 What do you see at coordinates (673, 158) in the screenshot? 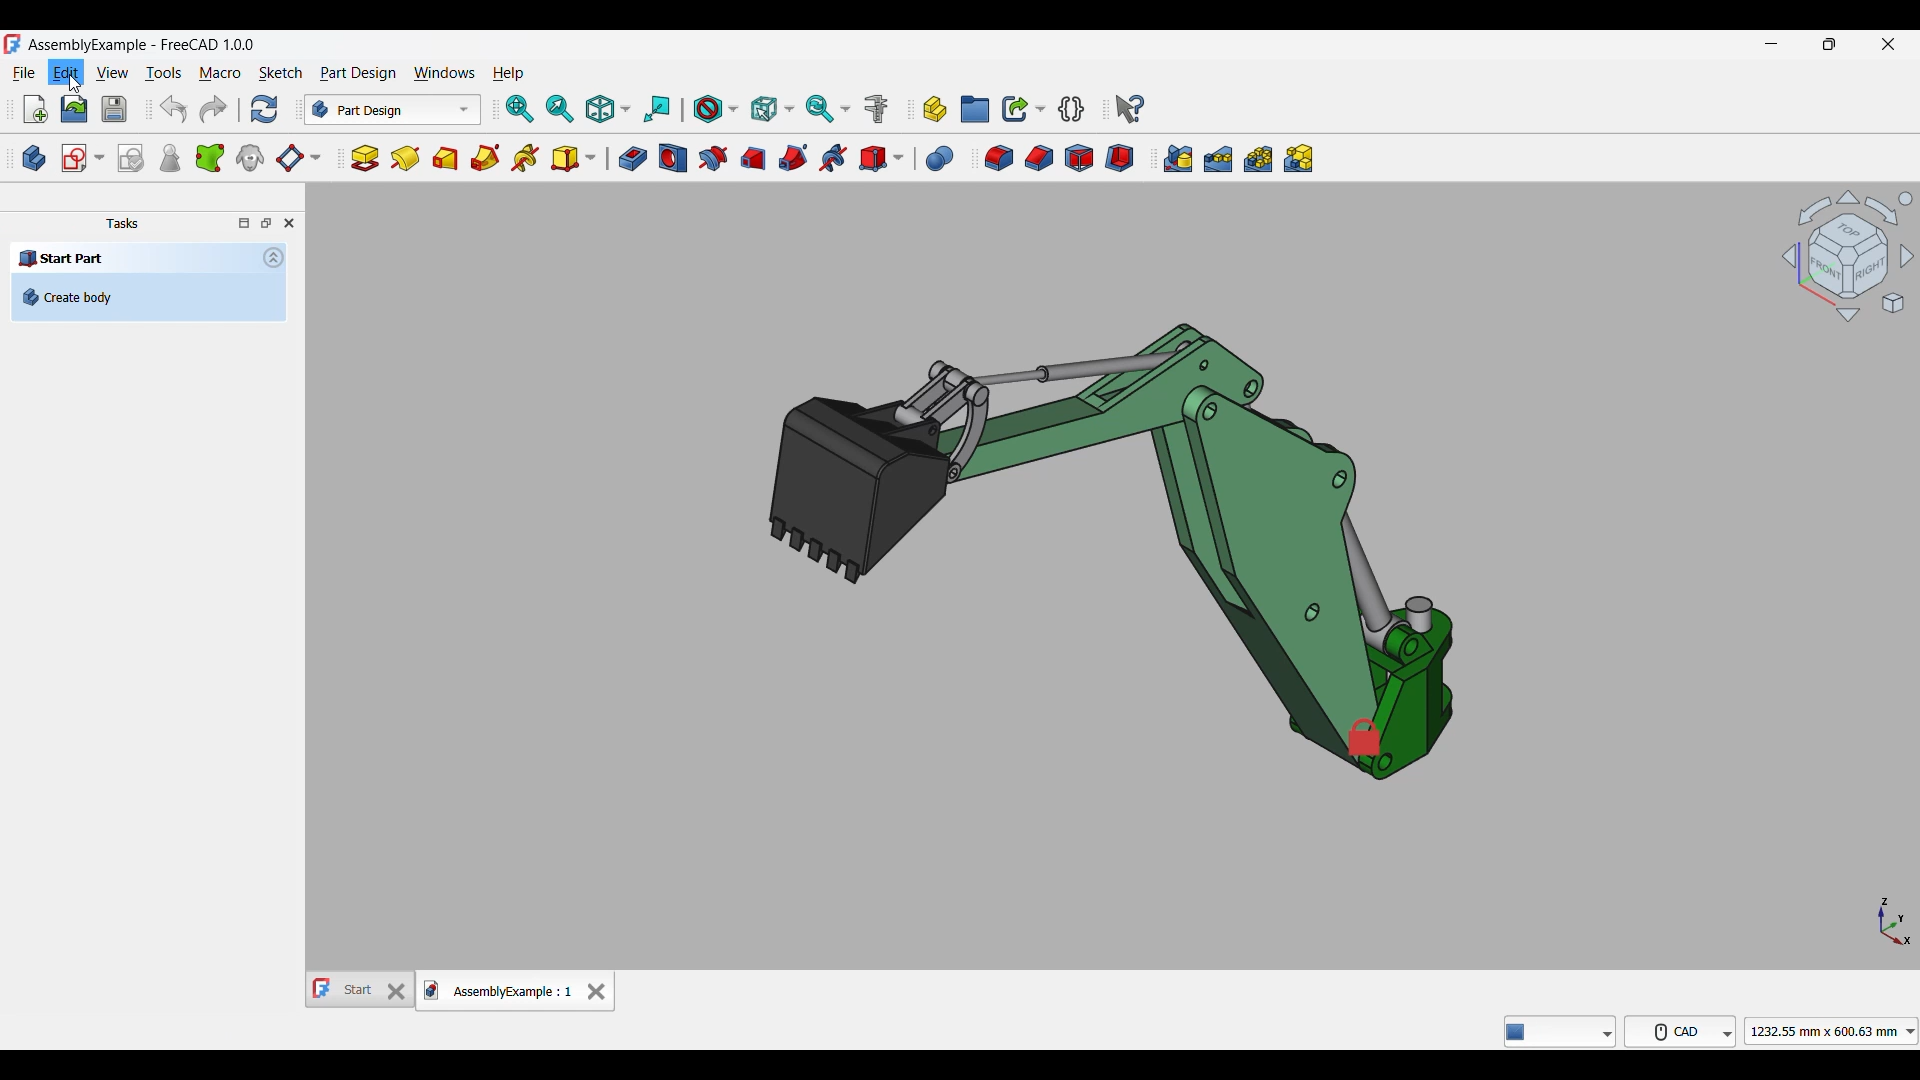
I see `Hole` at bounding box center [673, 158].